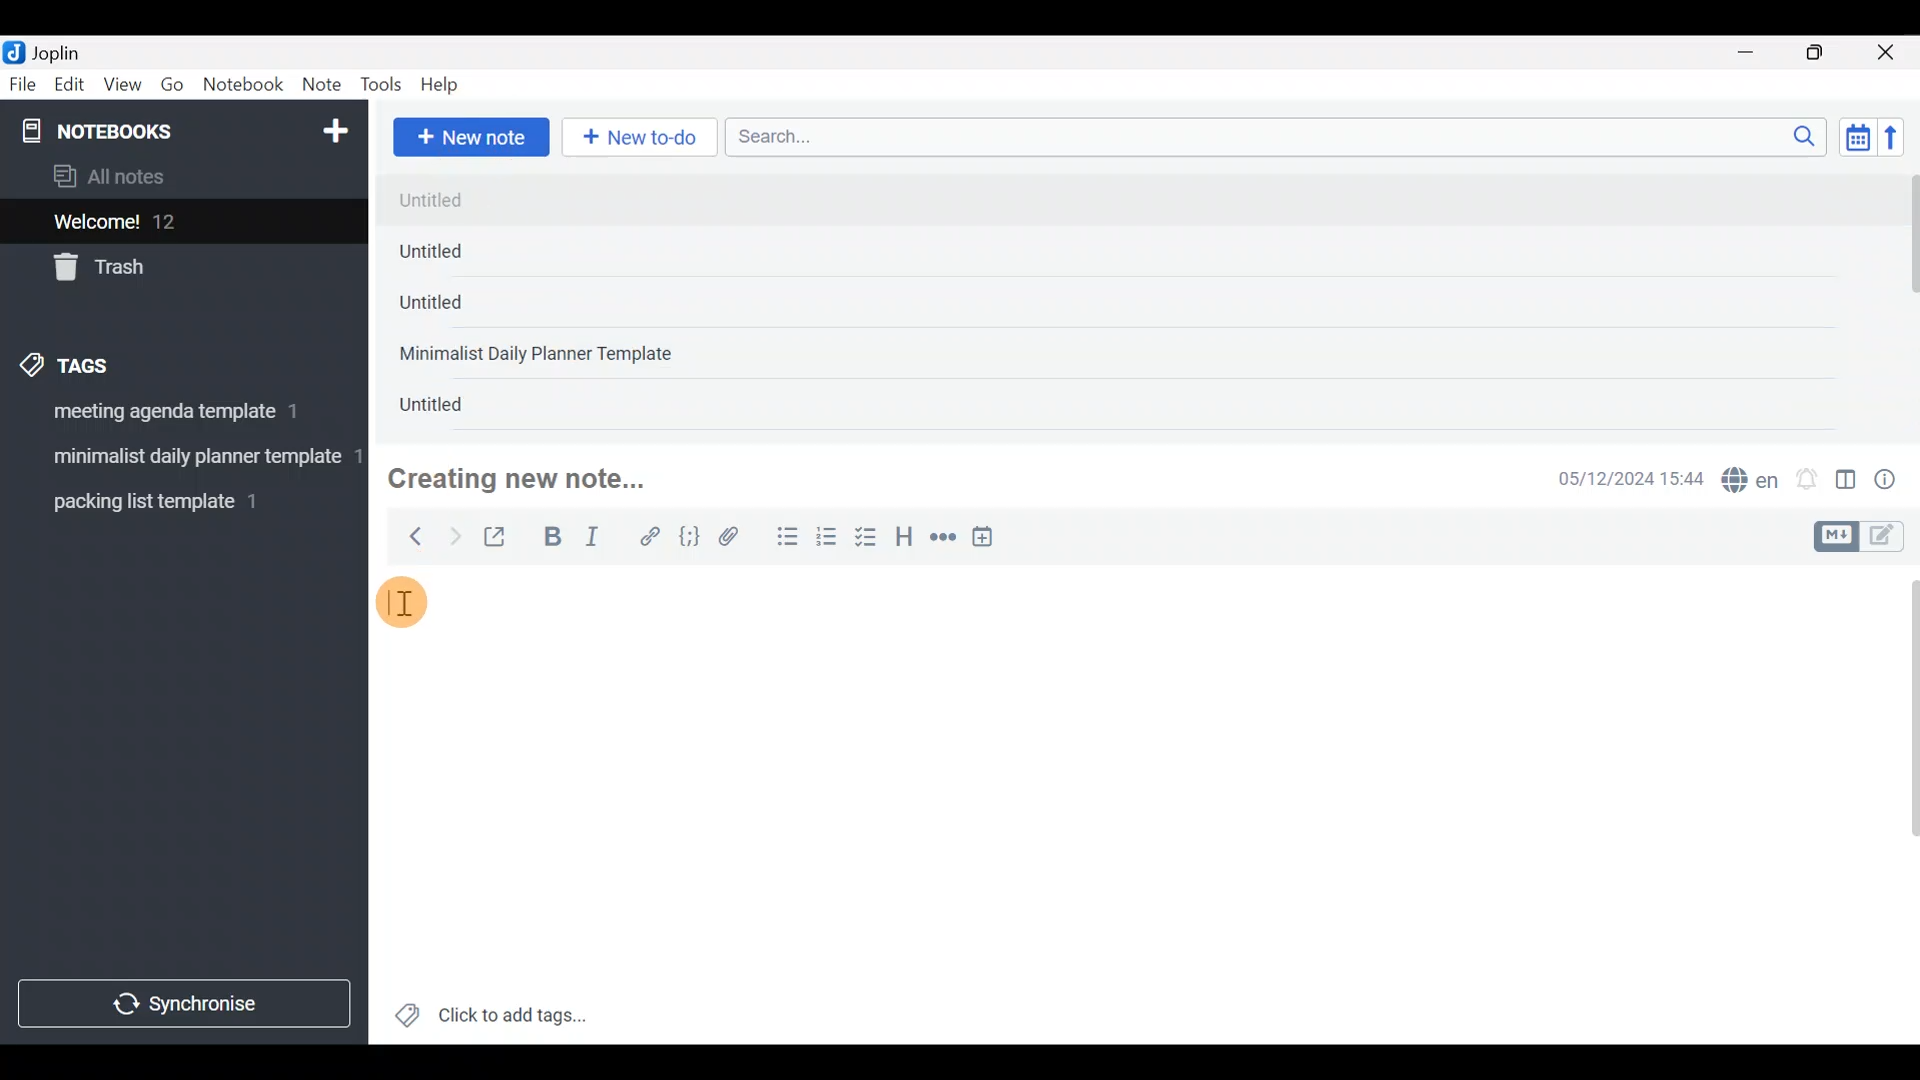 The image size is (1920, 1080). I want to click on Text editor, so click(1115, 805).